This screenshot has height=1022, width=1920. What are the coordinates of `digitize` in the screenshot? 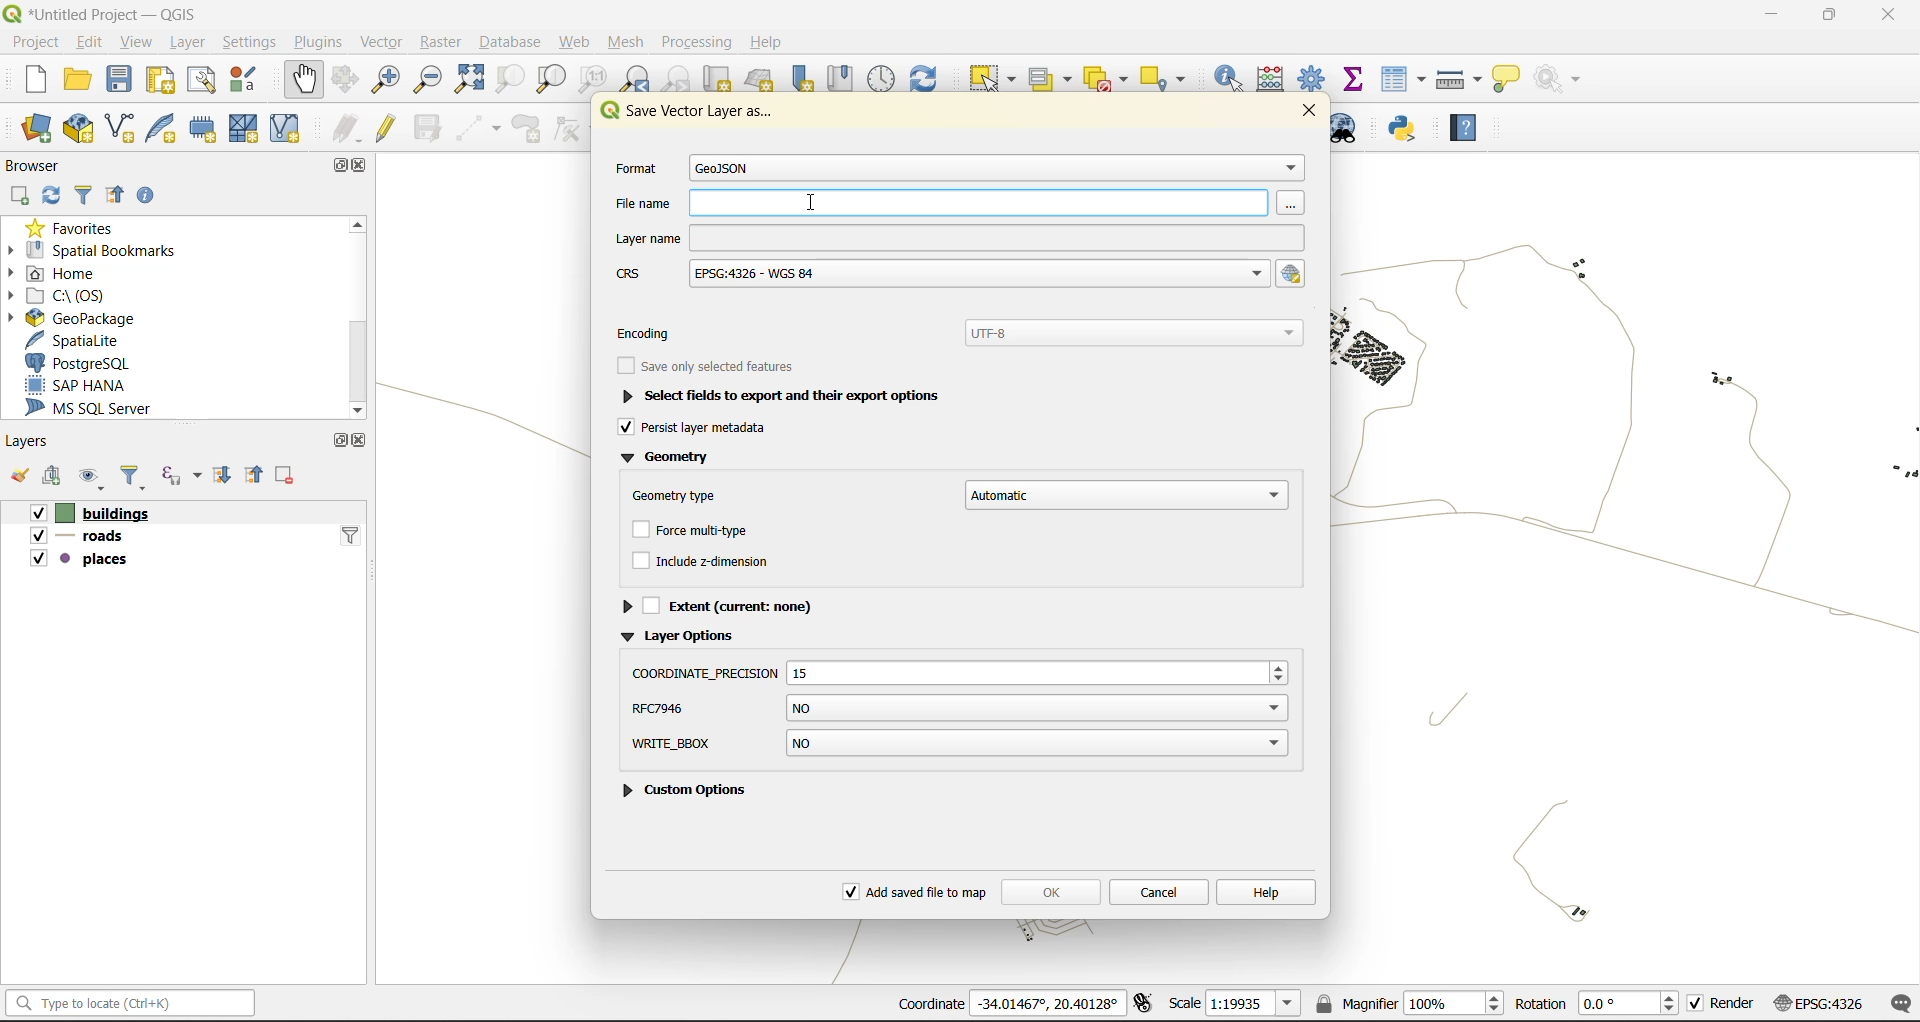 It's located at (479, 128).